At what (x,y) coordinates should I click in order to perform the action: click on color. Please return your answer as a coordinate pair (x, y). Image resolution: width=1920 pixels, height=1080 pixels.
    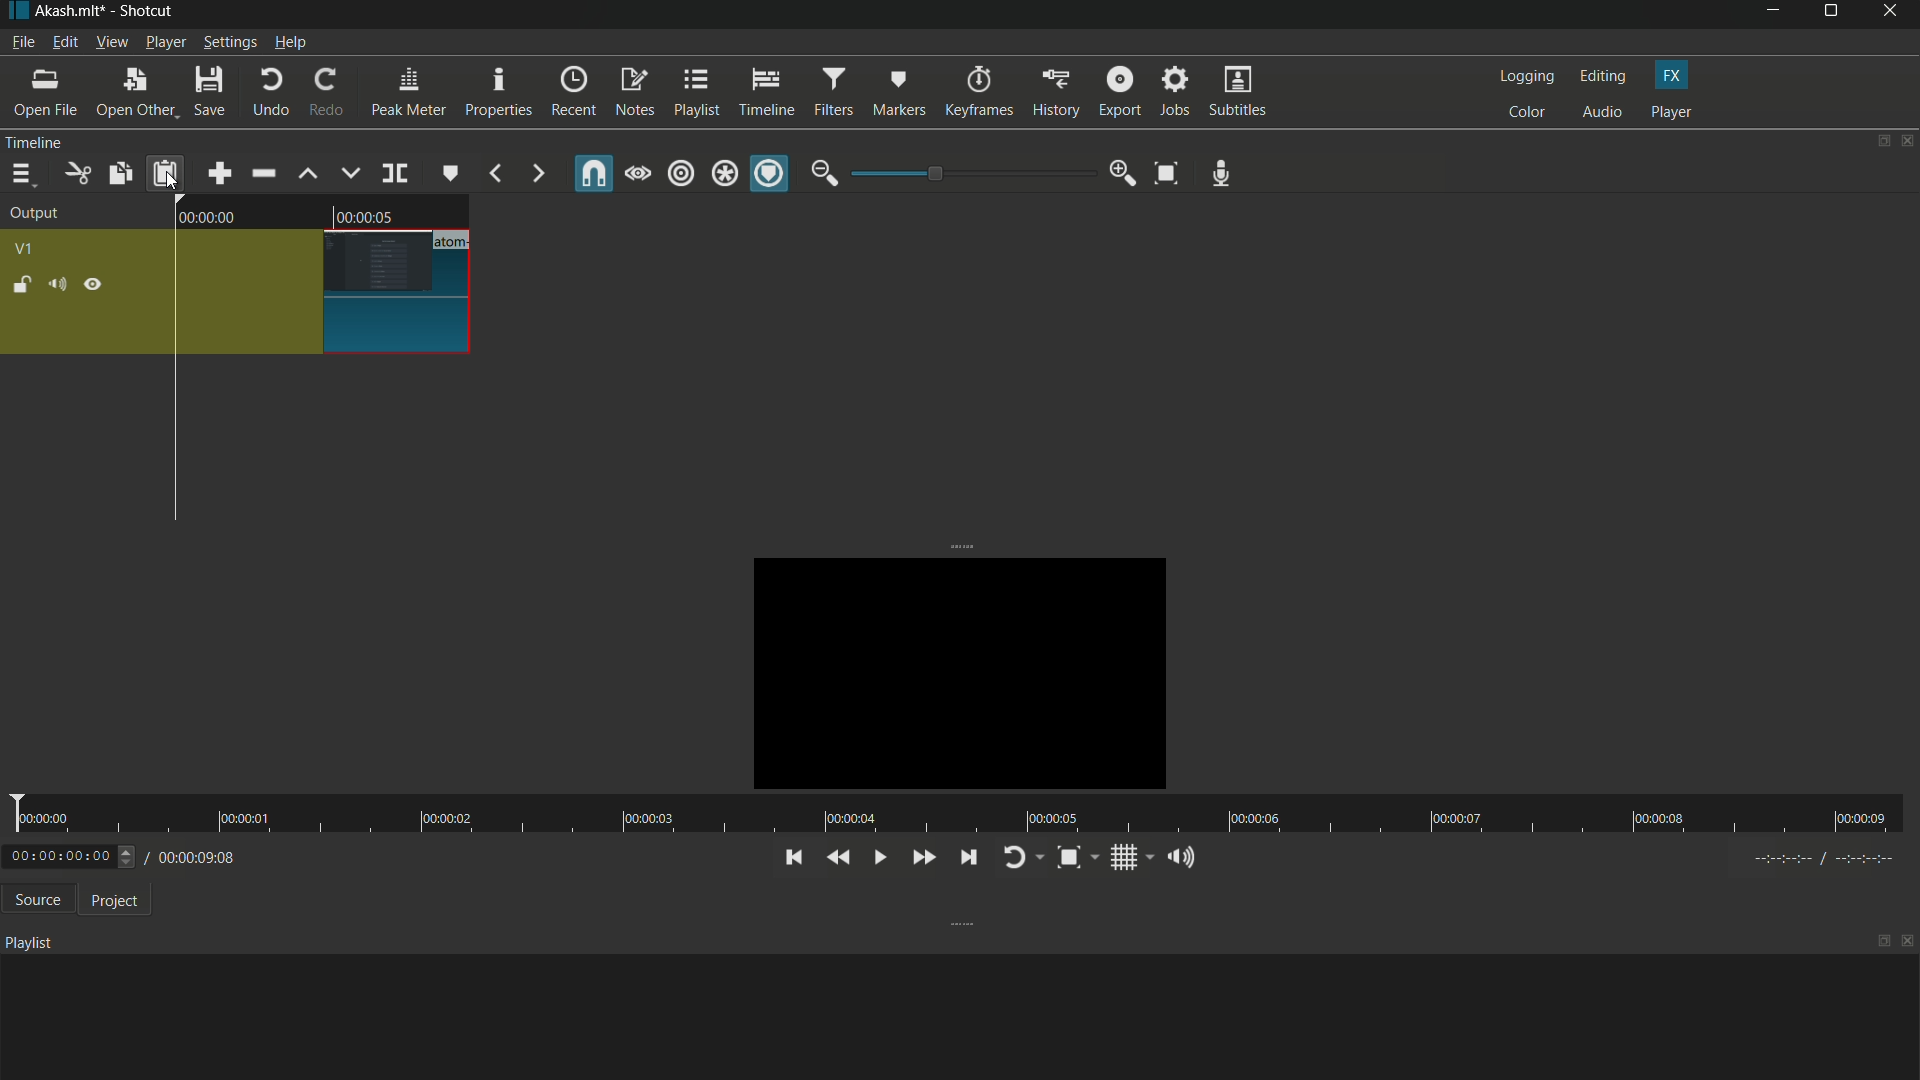
    Looking at the image, I should click on (1526, 112).